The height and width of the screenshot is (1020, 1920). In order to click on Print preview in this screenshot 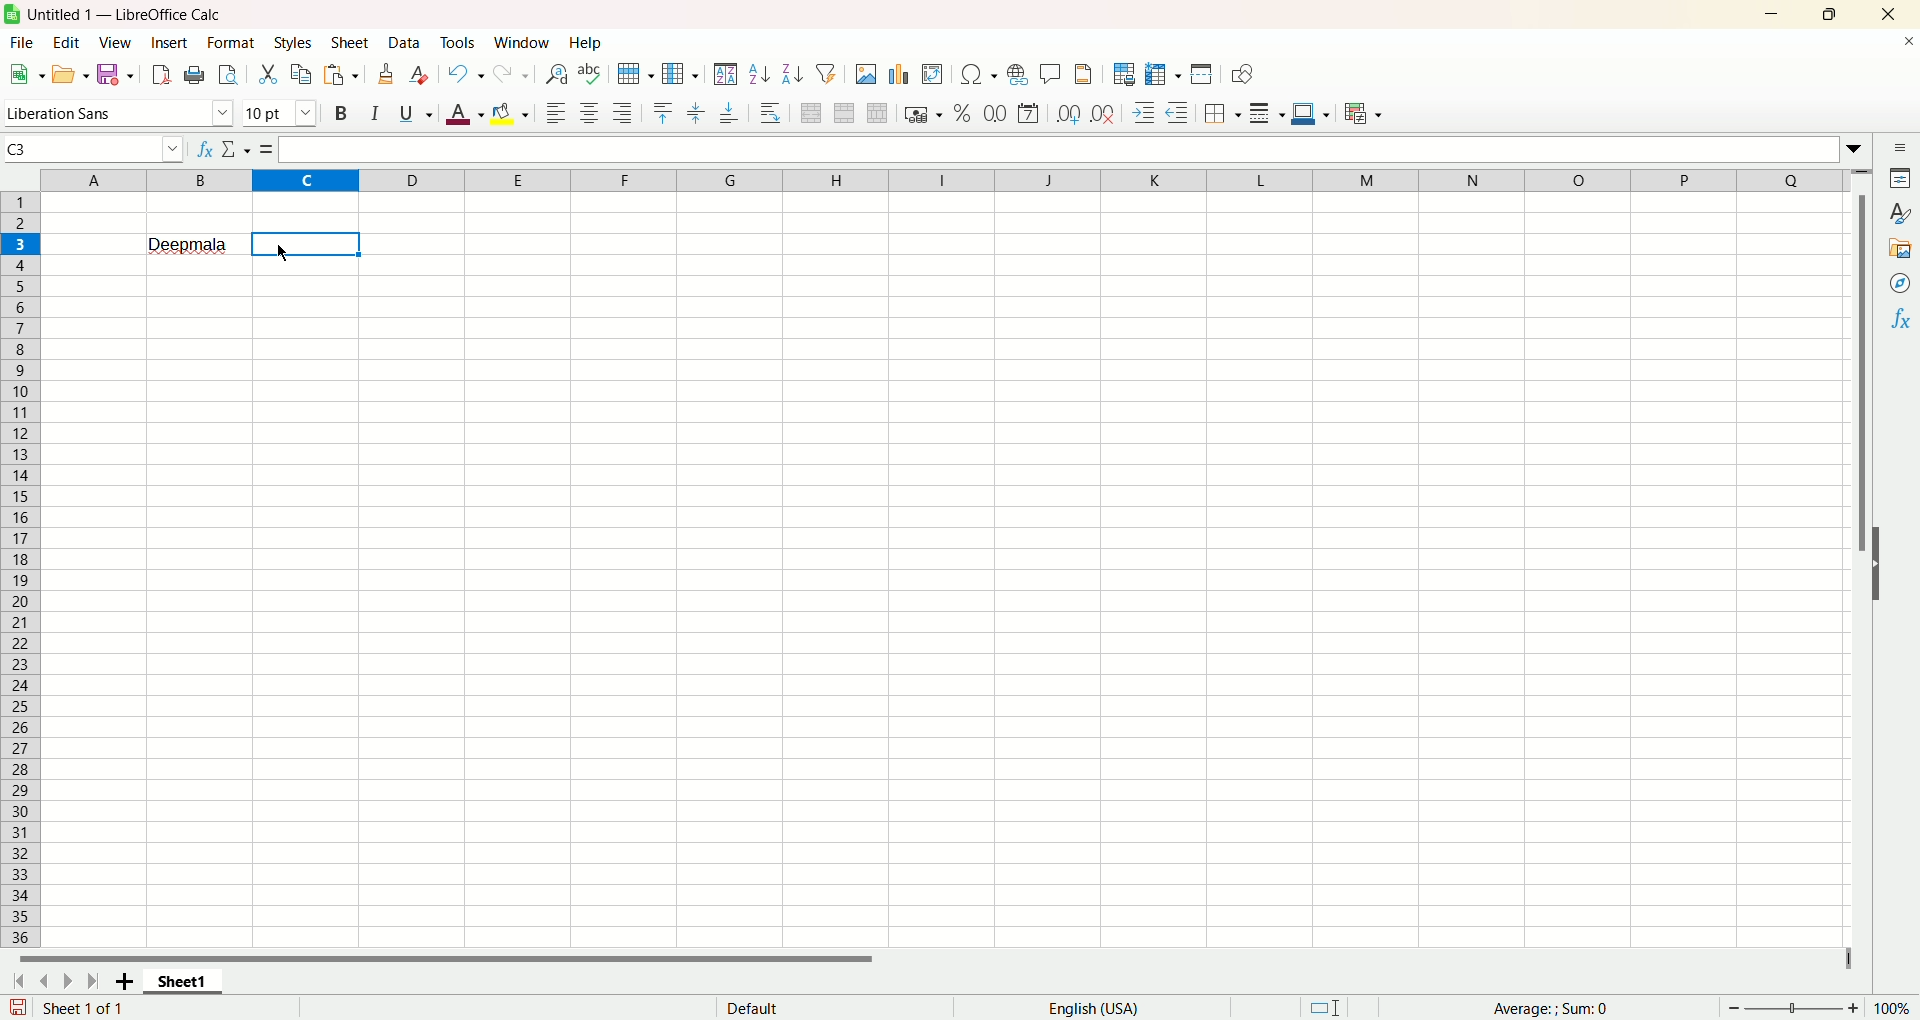, I will do `click(227, 75)`.